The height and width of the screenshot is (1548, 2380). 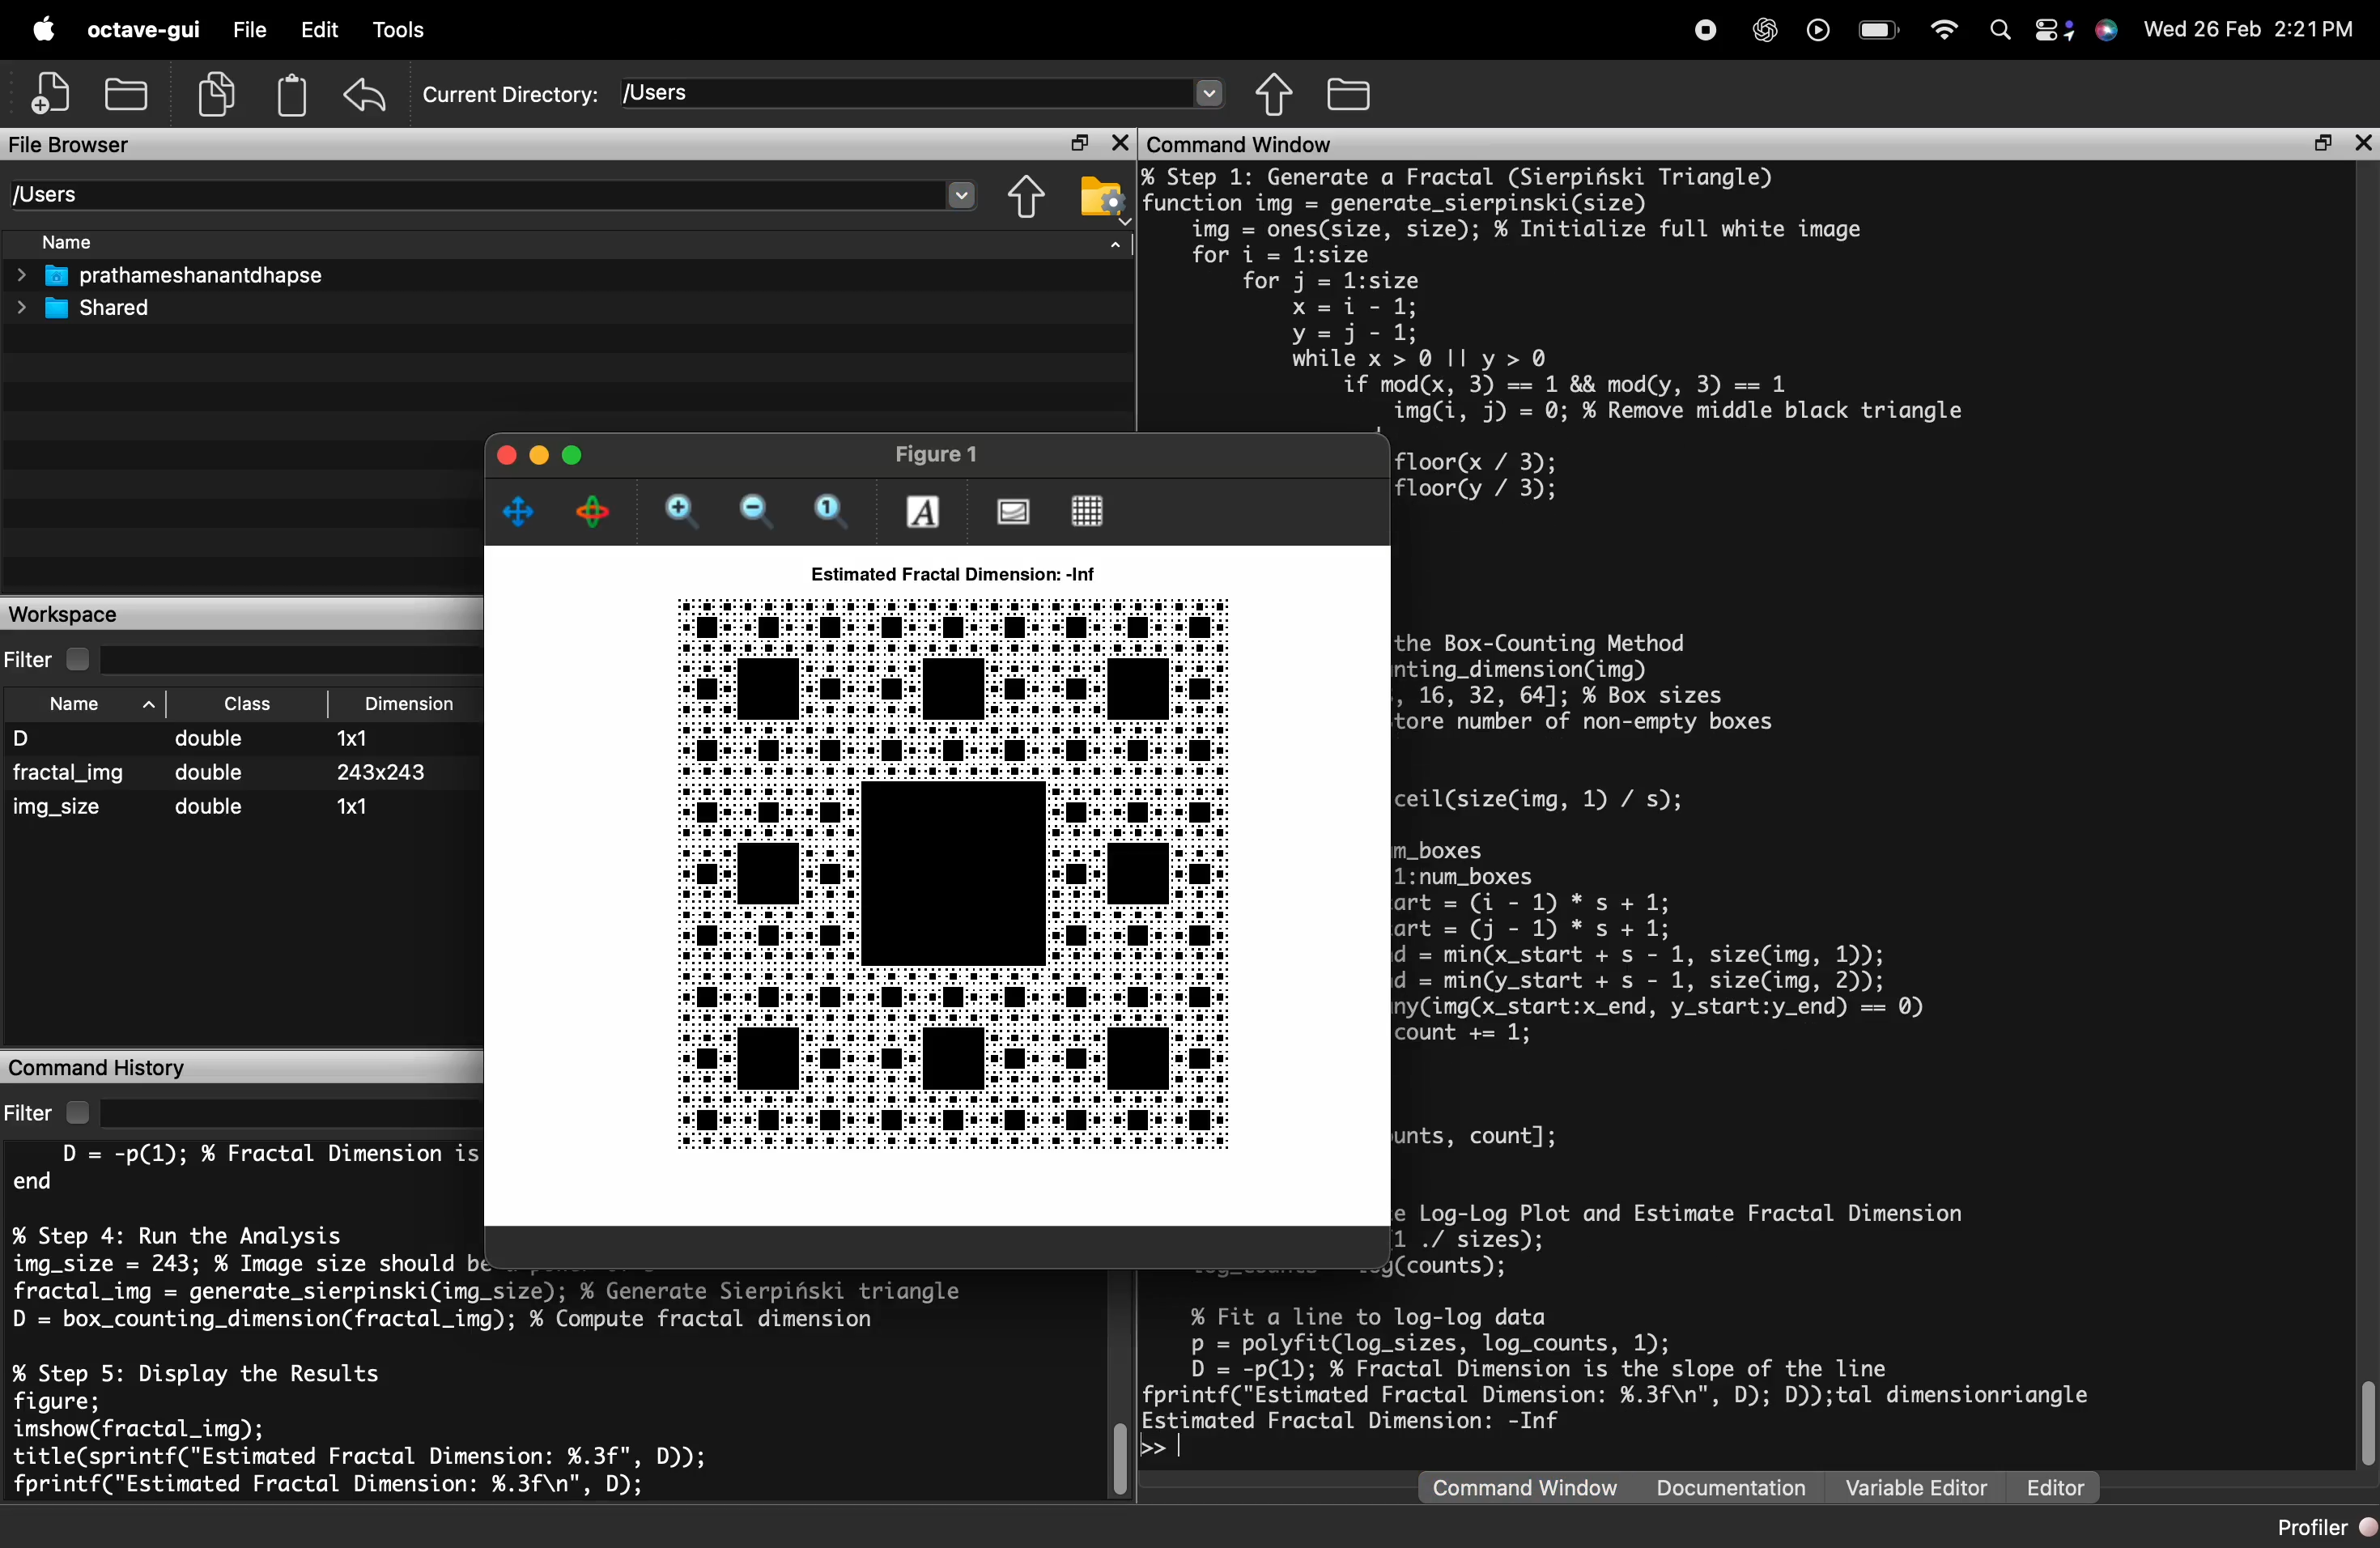 What do you see at coordinates (1820, 24) in the screenshot?
I see `play` at bounding box center [1820, 24].